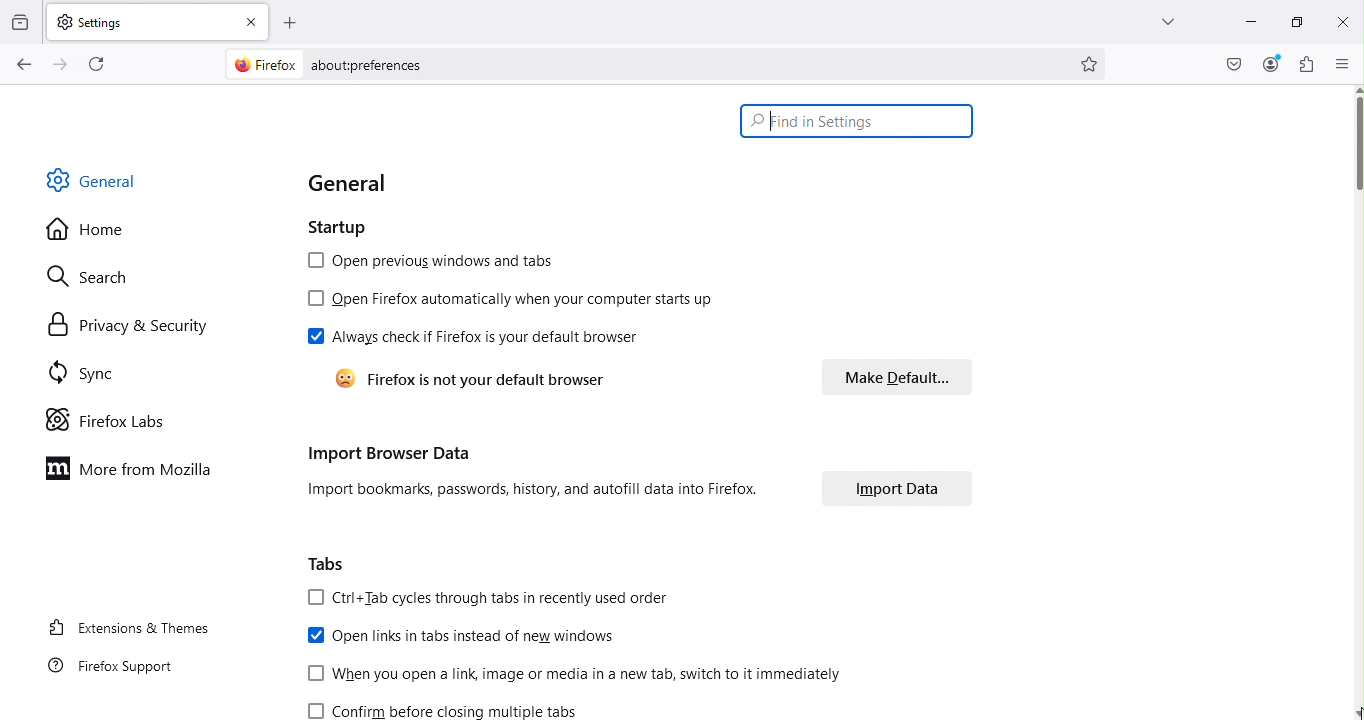 This screenshot has height=720, width=1364. I want to click on Go forward one page, so click(58, 63).